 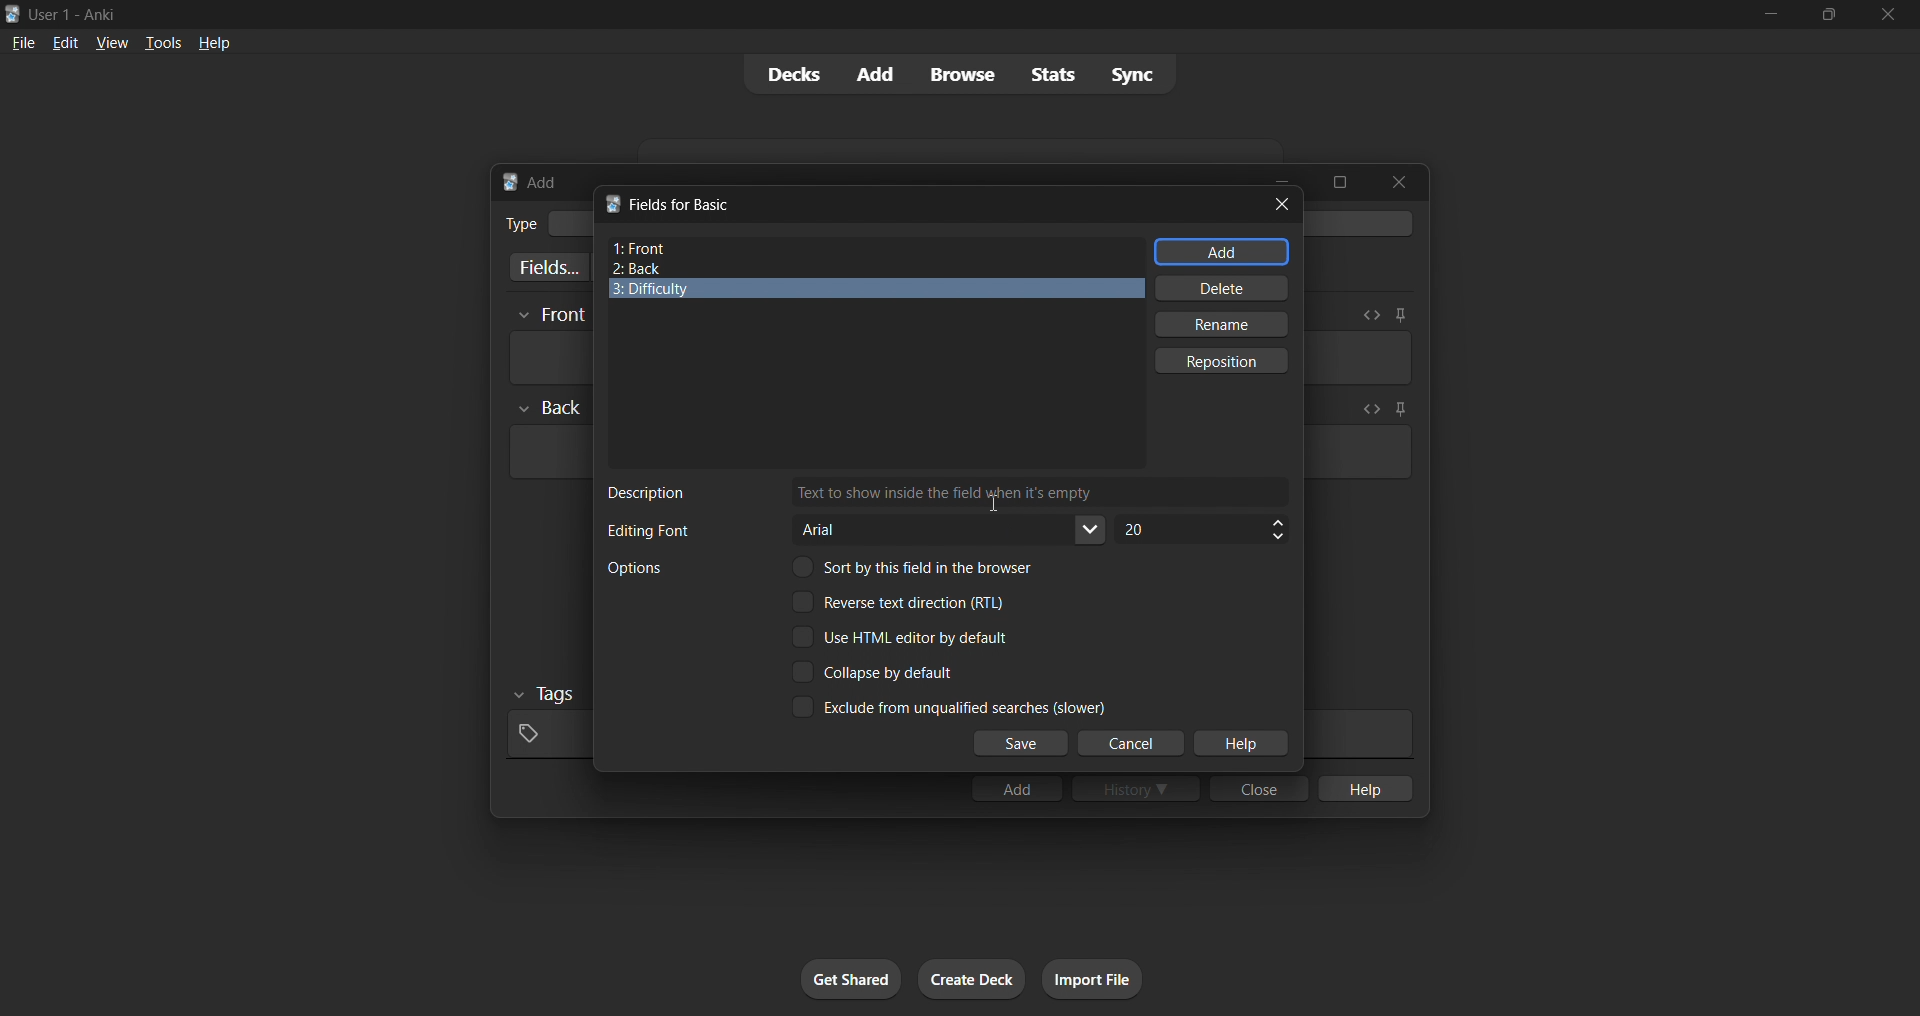 I want to click on customize fields title bar, so click(x=683, y=205).